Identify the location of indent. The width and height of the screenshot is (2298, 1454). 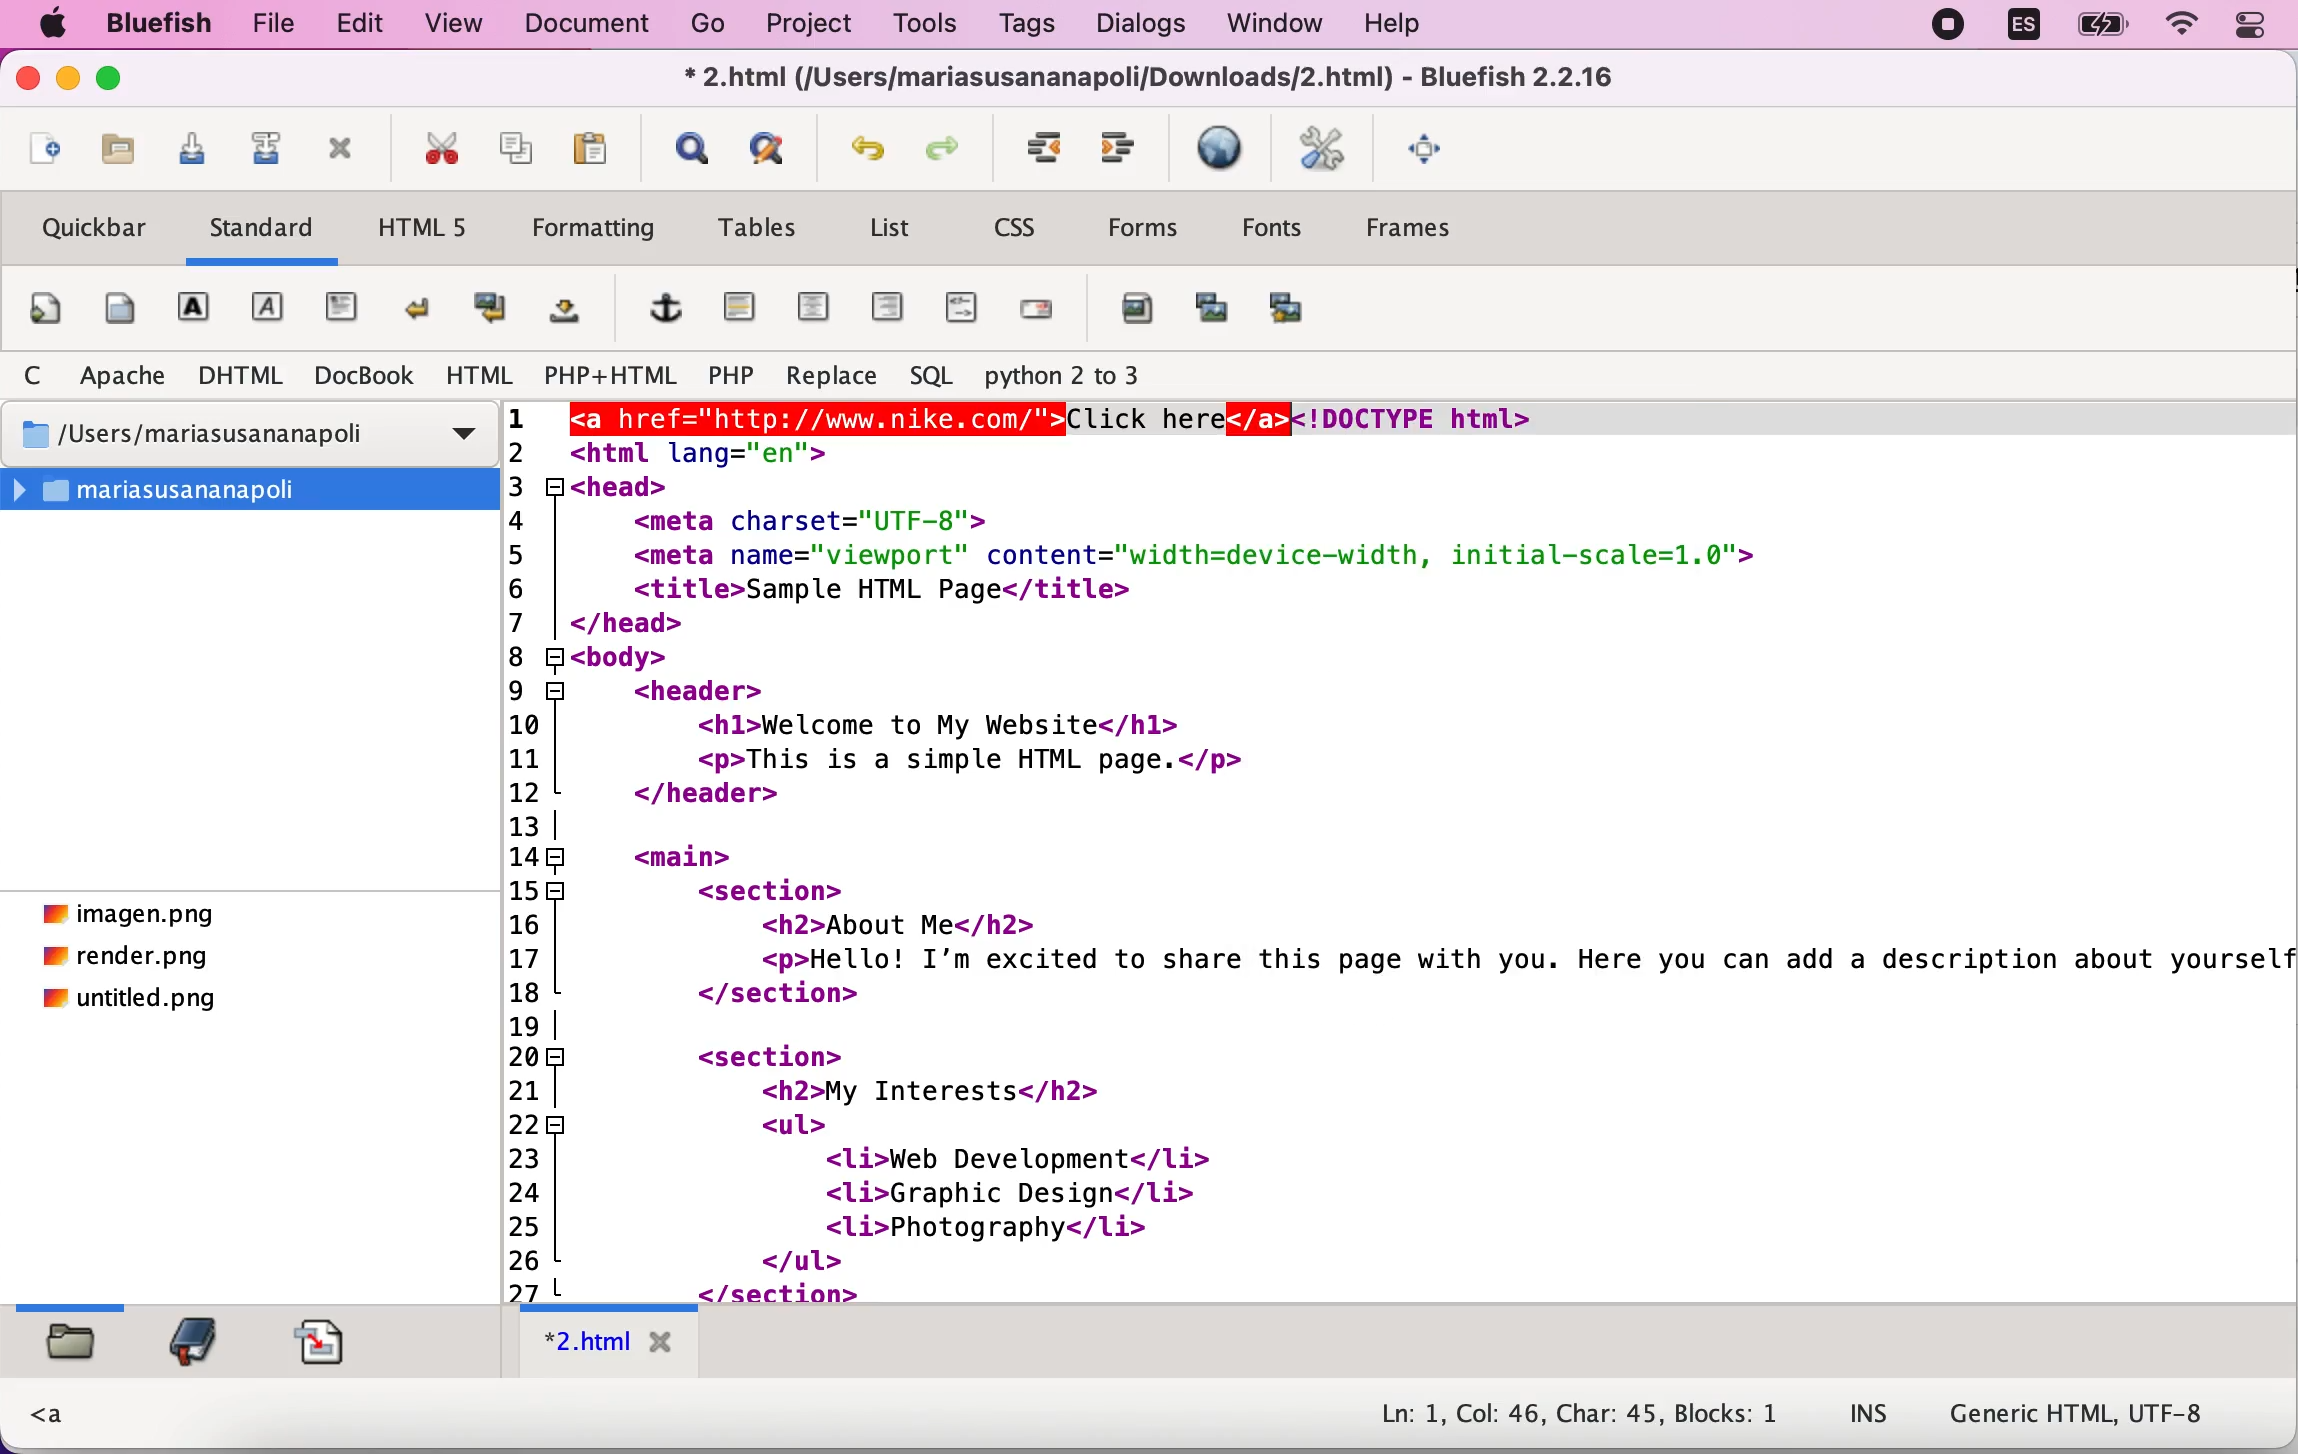
(1126, 151).